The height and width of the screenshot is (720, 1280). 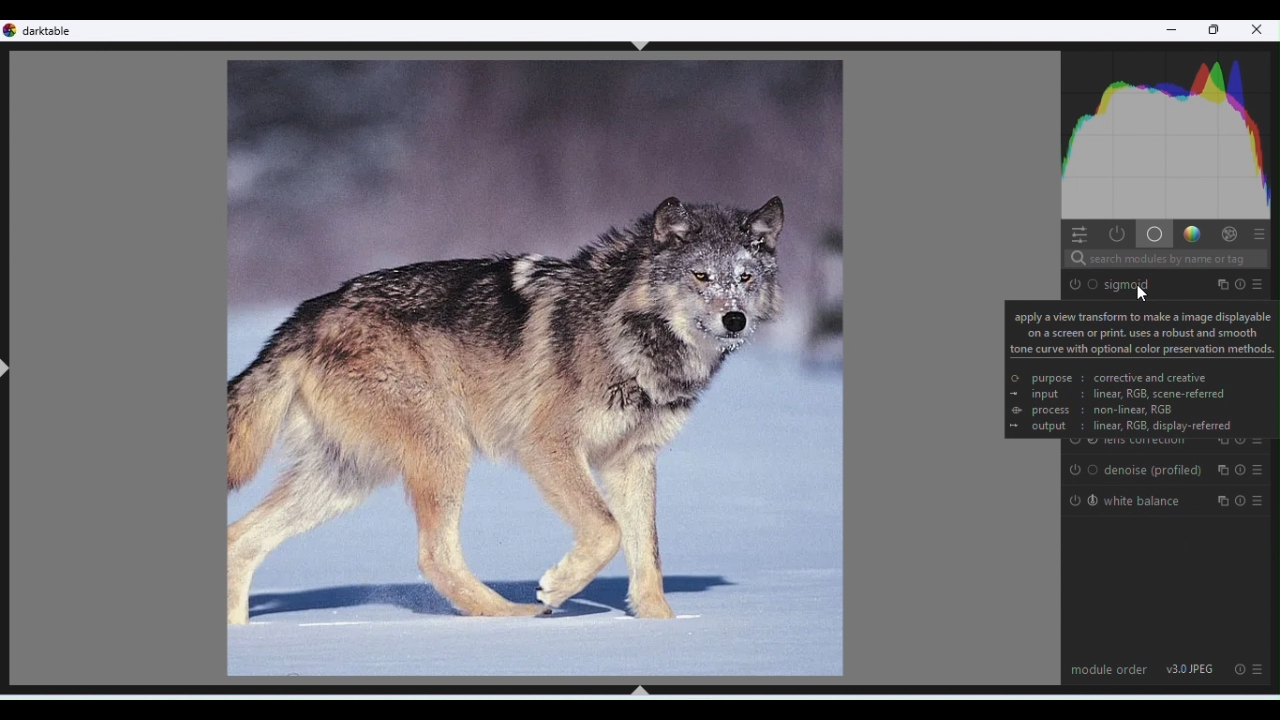 What do you see at coordinates (641, 46) in the screenshot?
I see `ctrl+shift+t` at bounding box center [641, 46].